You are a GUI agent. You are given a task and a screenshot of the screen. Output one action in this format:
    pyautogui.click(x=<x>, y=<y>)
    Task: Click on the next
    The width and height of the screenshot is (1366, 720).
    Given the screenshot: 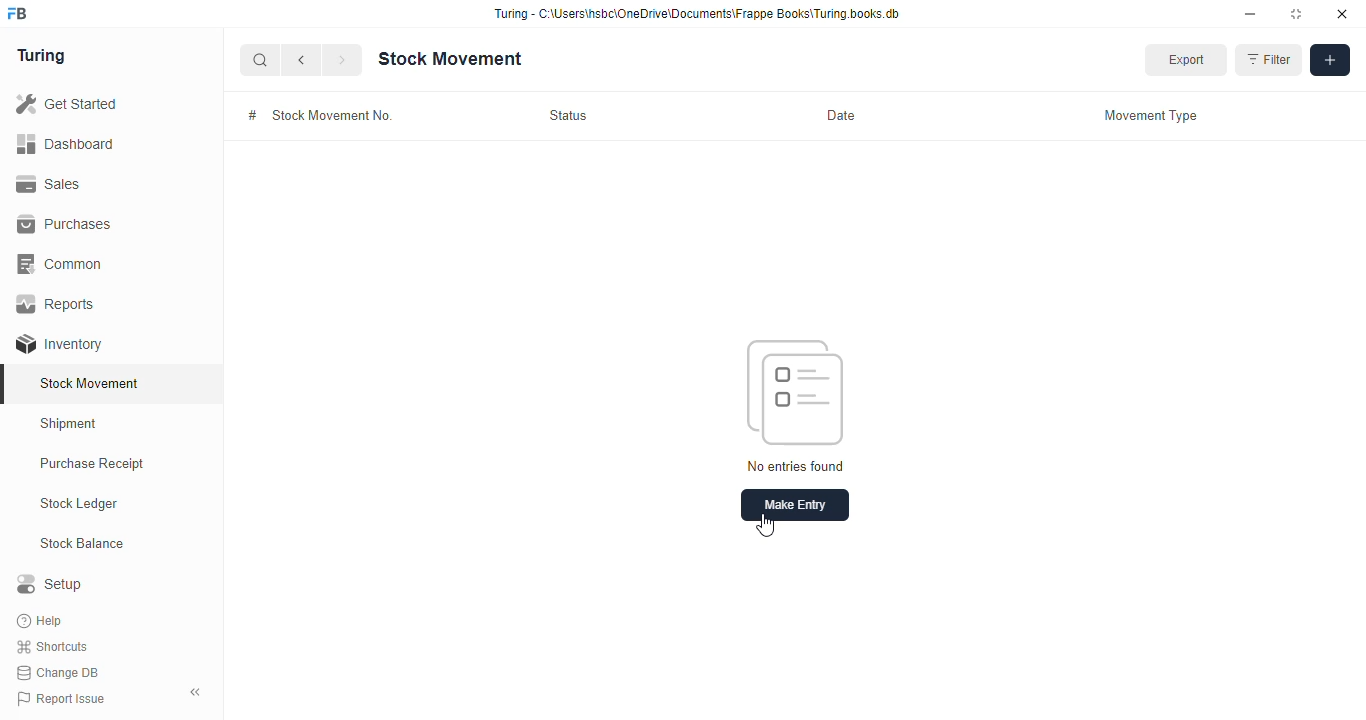 What is the action you would take?
    pyautogui.click(x=342, y=60)
    